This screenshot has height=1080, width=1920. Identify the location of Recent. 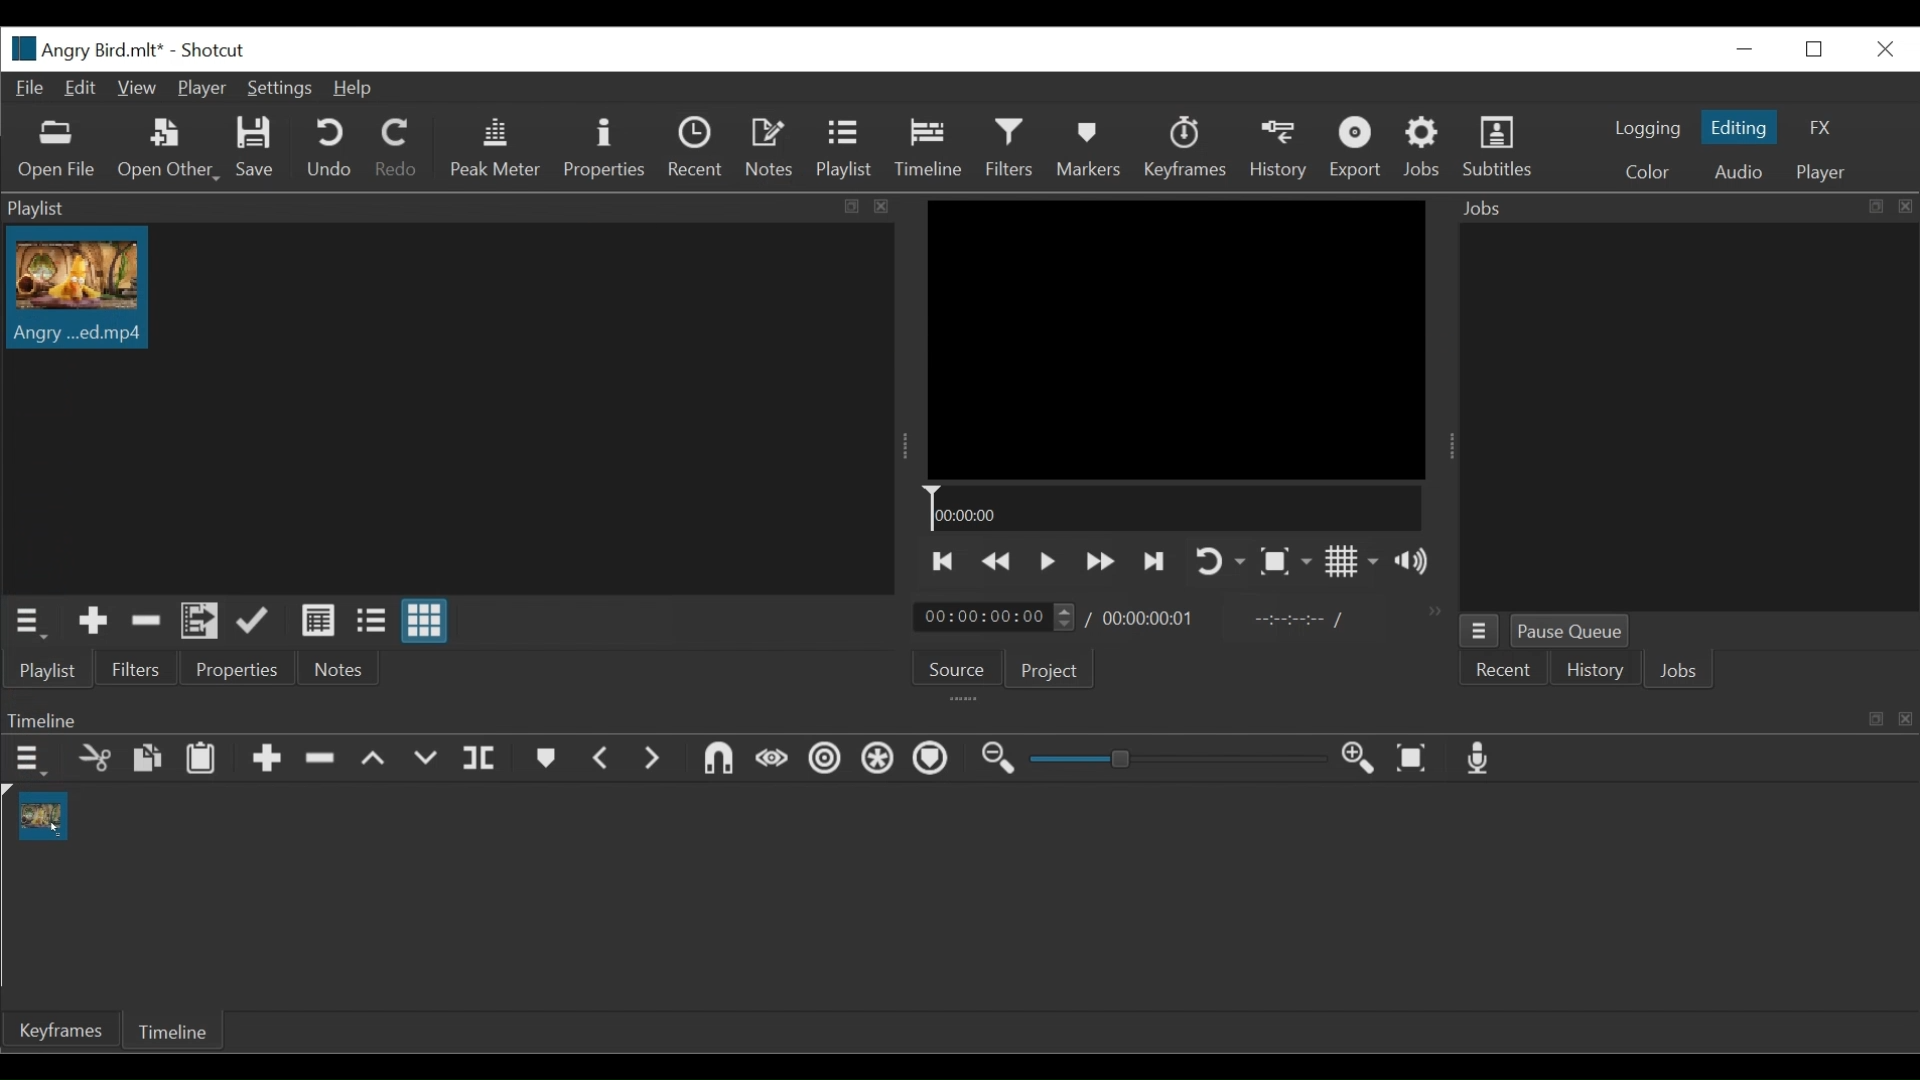
(695, 146).